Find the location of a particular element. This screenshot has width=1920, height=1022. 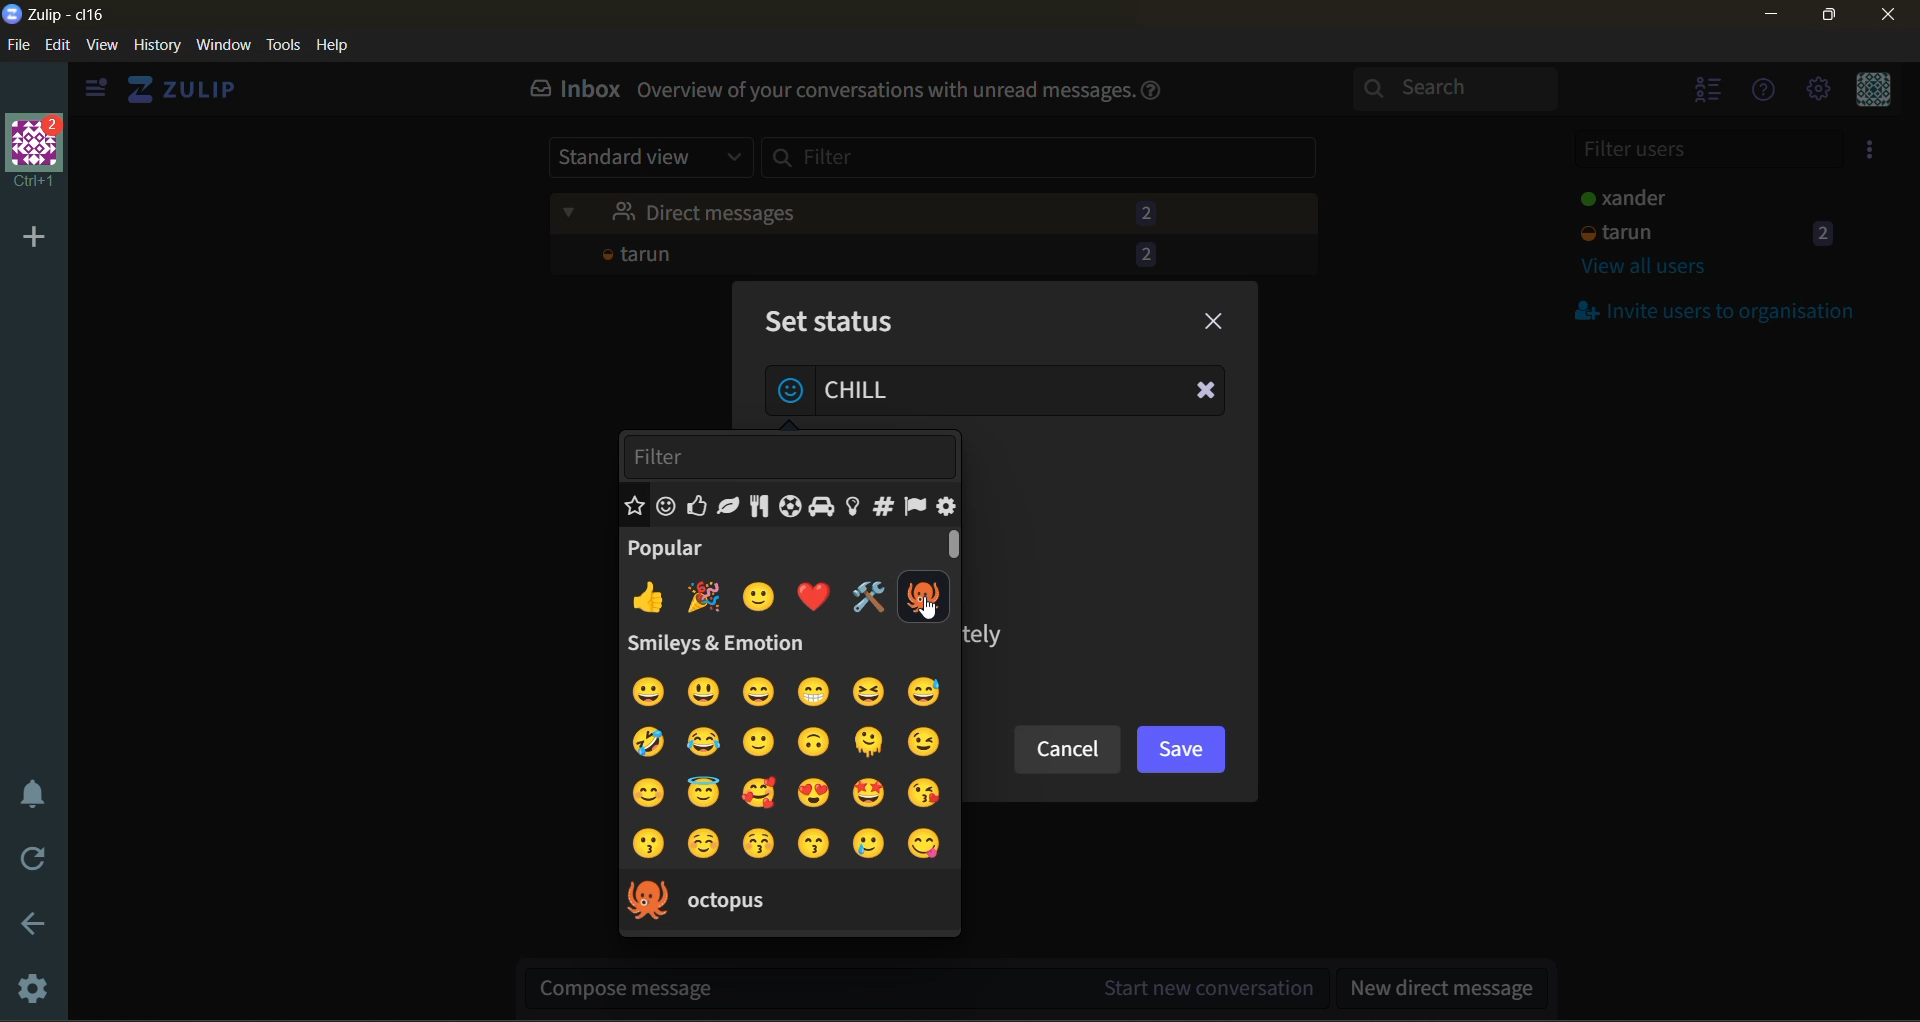

help is located at coordinates (1156, 89).